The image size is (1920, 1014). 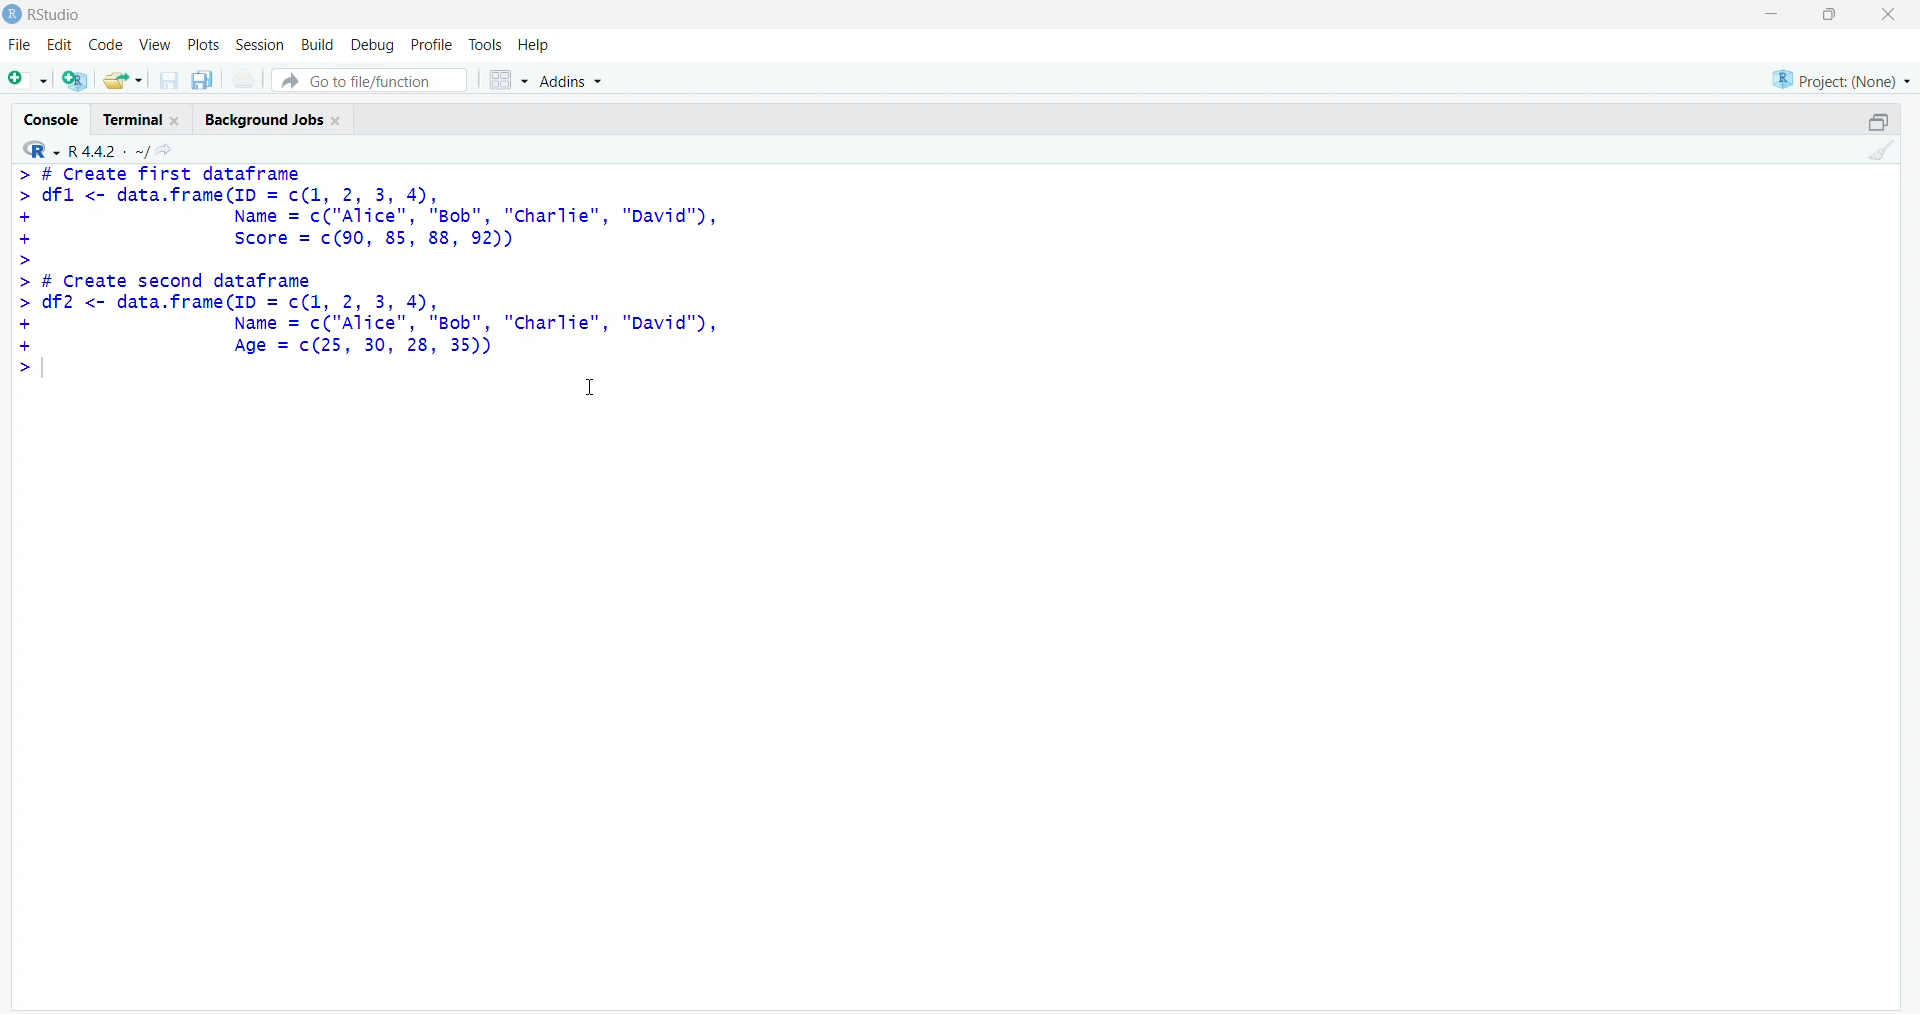 I want to click on logo, so click(x=14, y=15).